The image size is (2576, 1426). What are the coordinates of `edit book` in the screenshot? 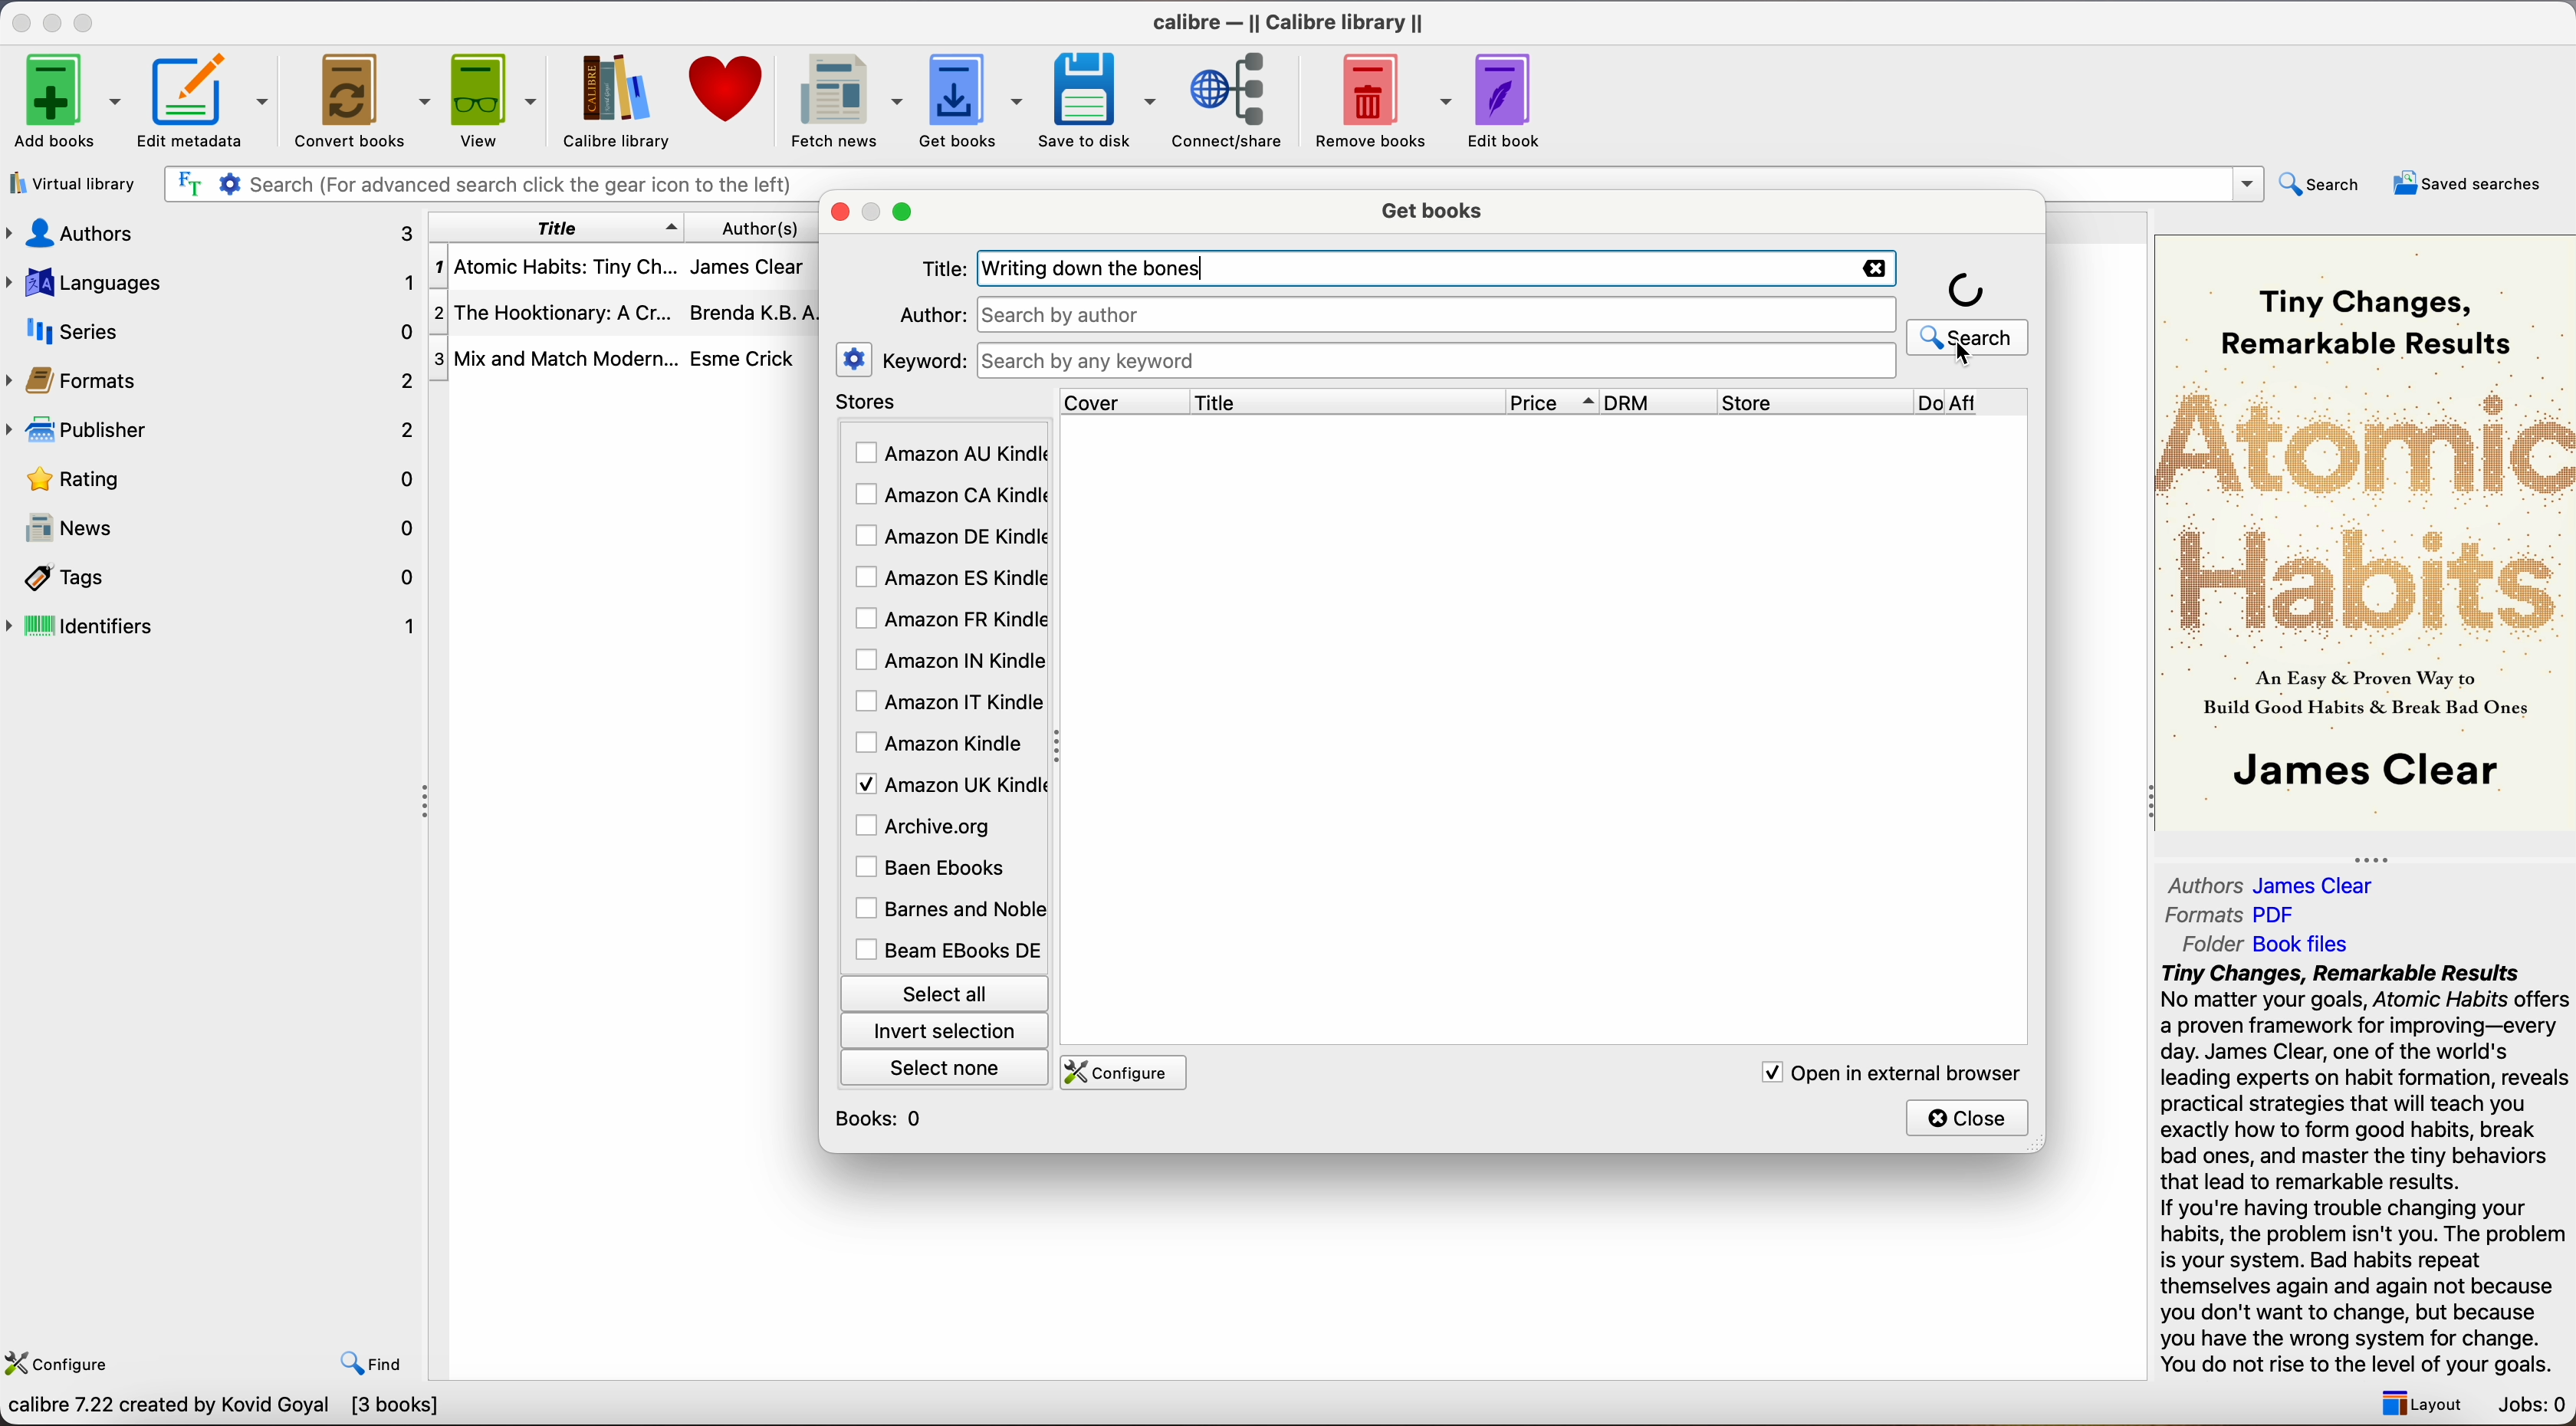 It's located at (1508, 101).